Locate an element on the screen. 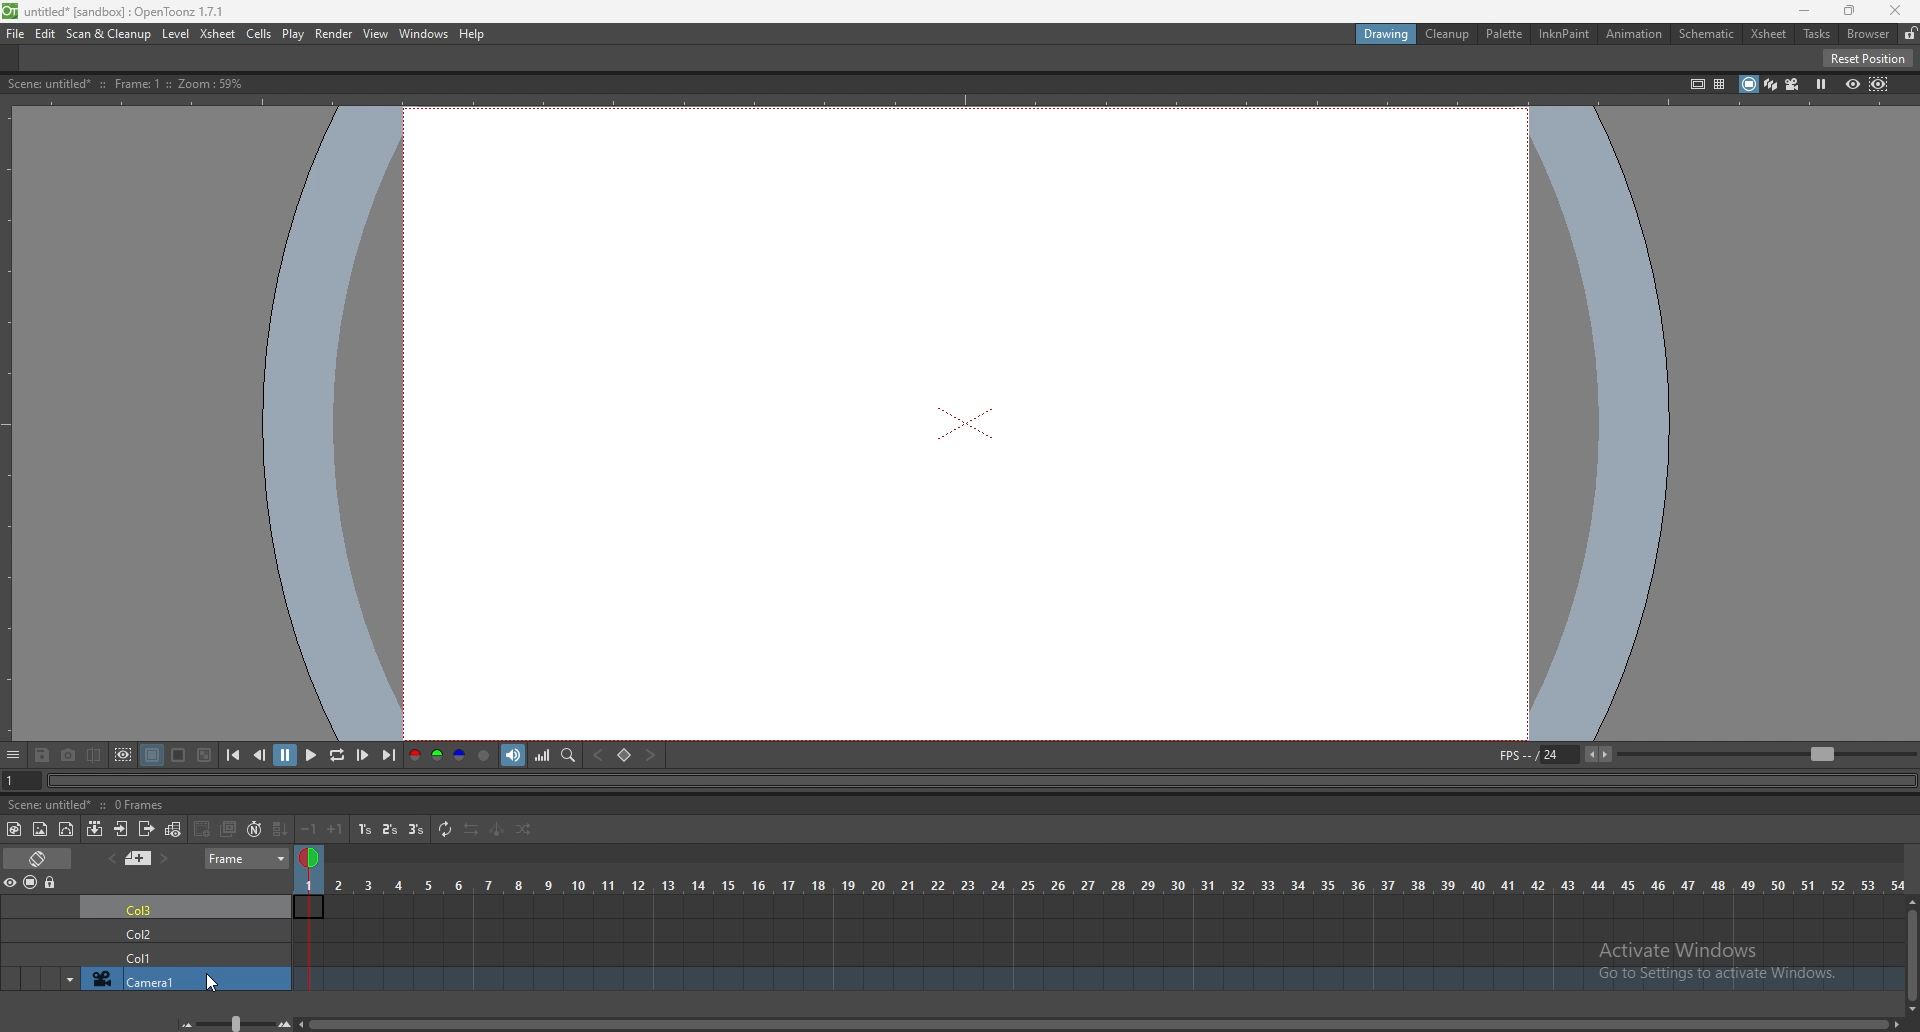 This screenshot has width=1920, height=1032. zoom is located at coordinates (234, 1022).